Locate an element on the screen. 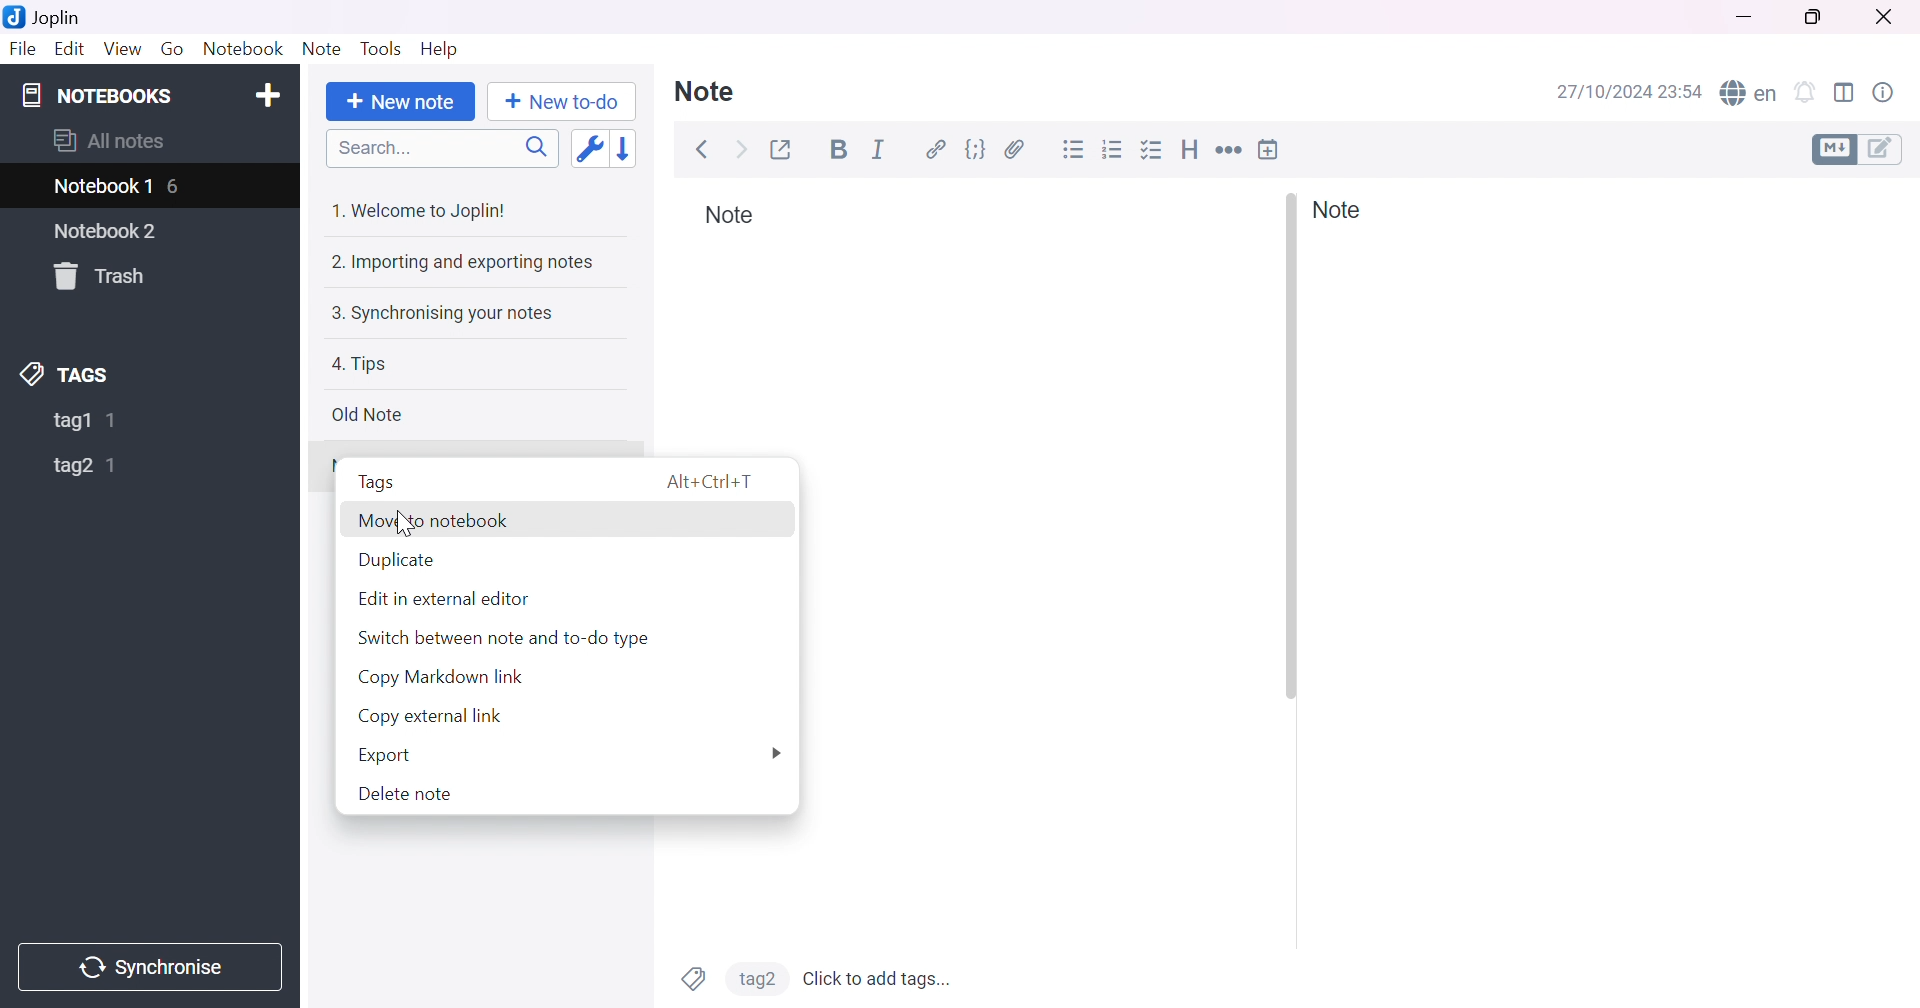 This screenshot has width=1920, height=1008. Close is located at coordinates (1881, 15).